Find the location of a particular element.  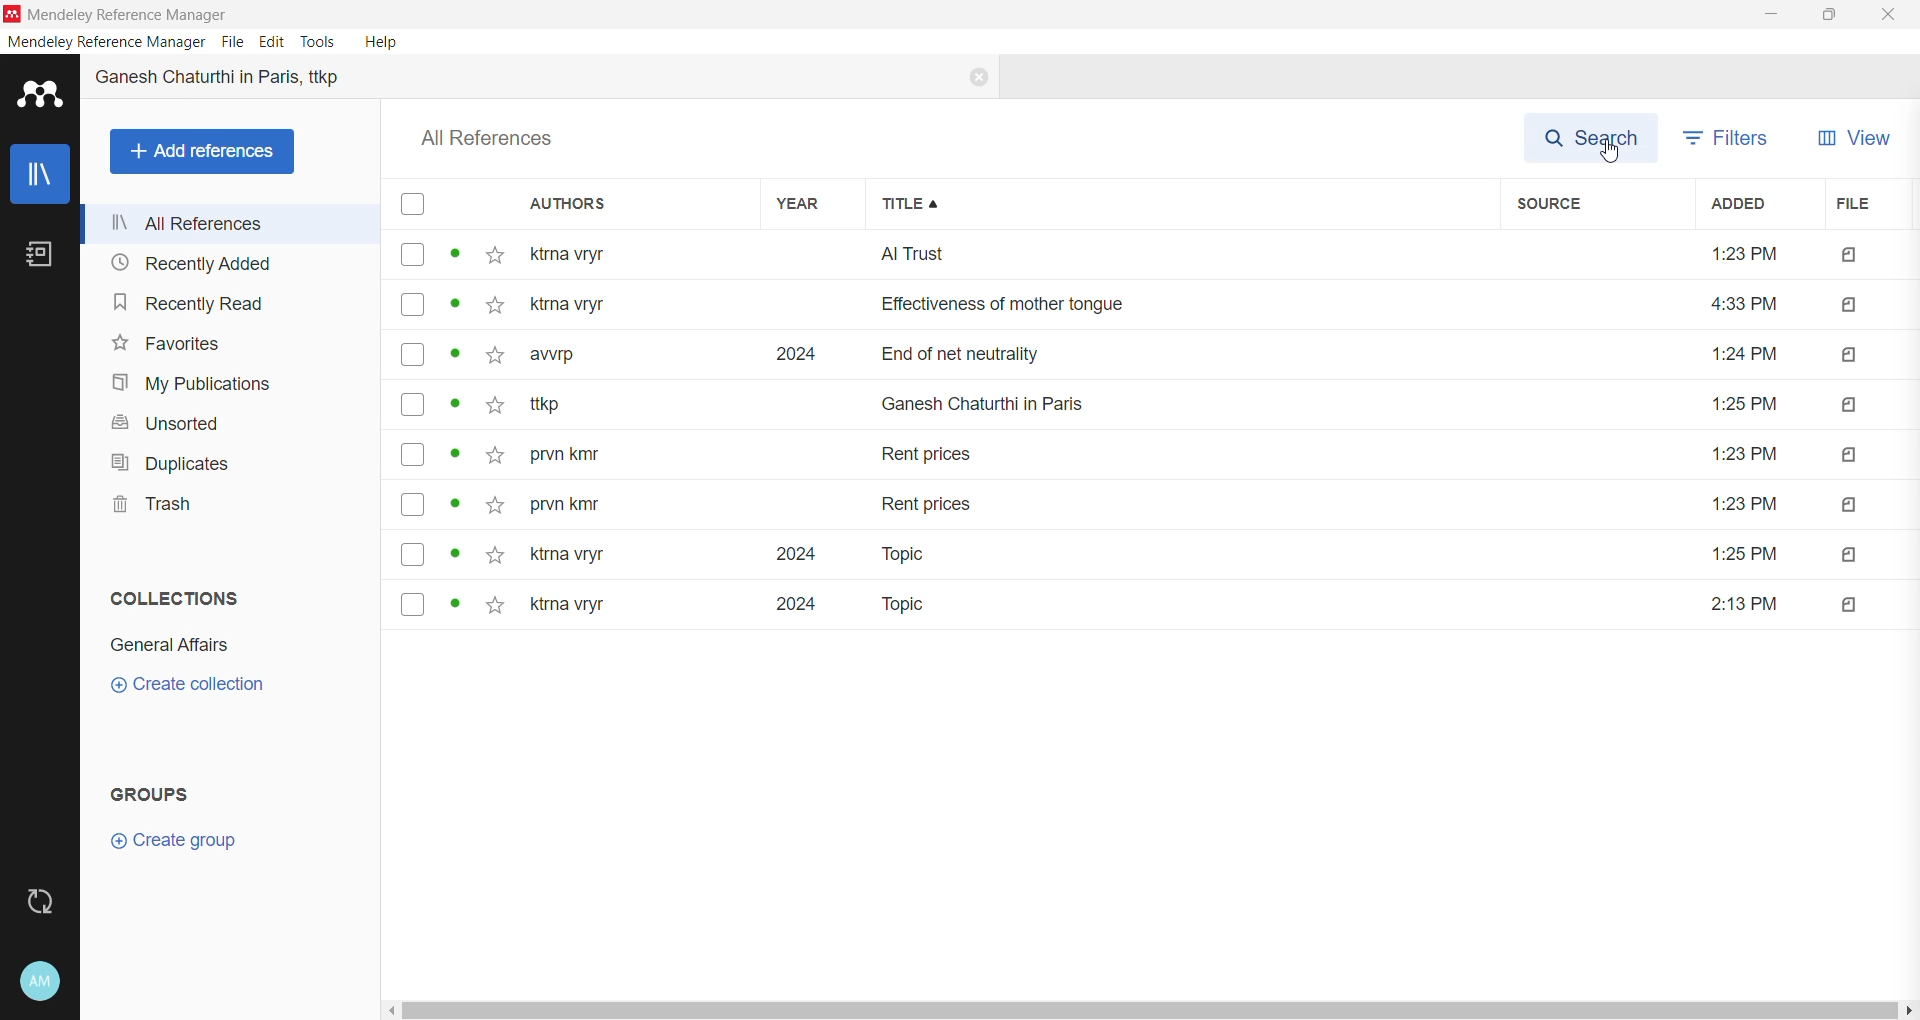

Close is located at coordinates (976, 79).